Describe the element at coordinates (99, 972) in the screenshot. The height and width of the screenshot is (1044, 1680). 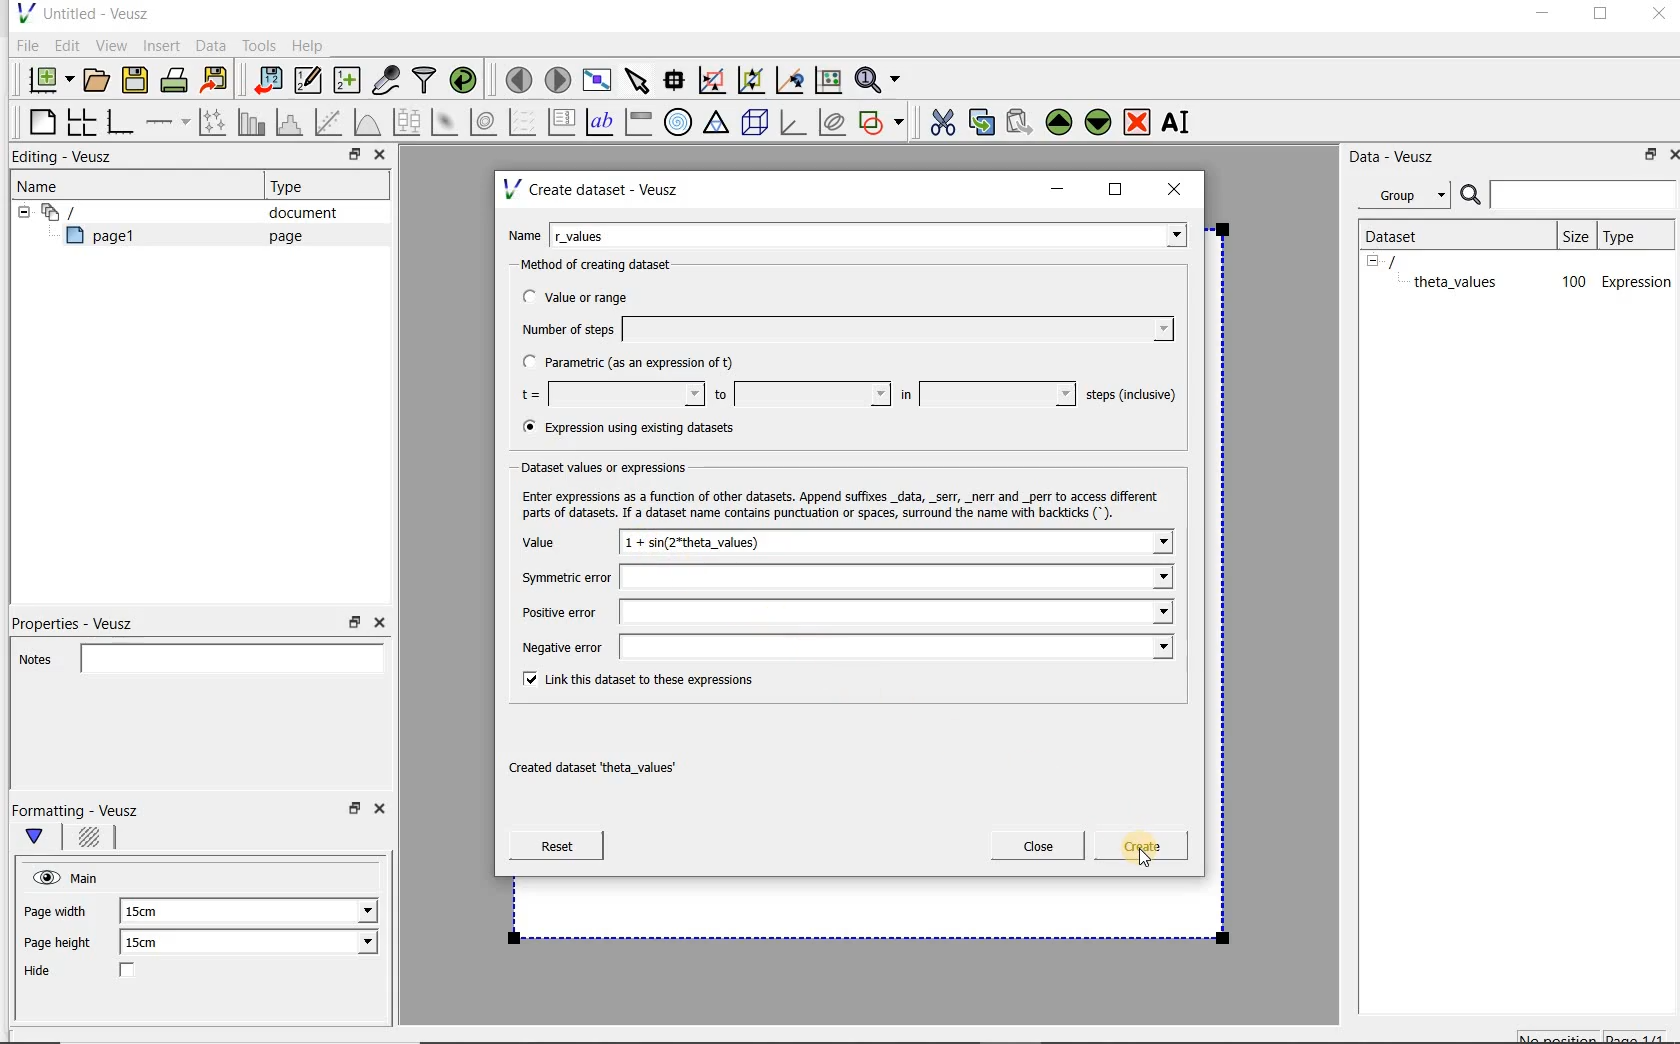
I see `Hide` at that location.